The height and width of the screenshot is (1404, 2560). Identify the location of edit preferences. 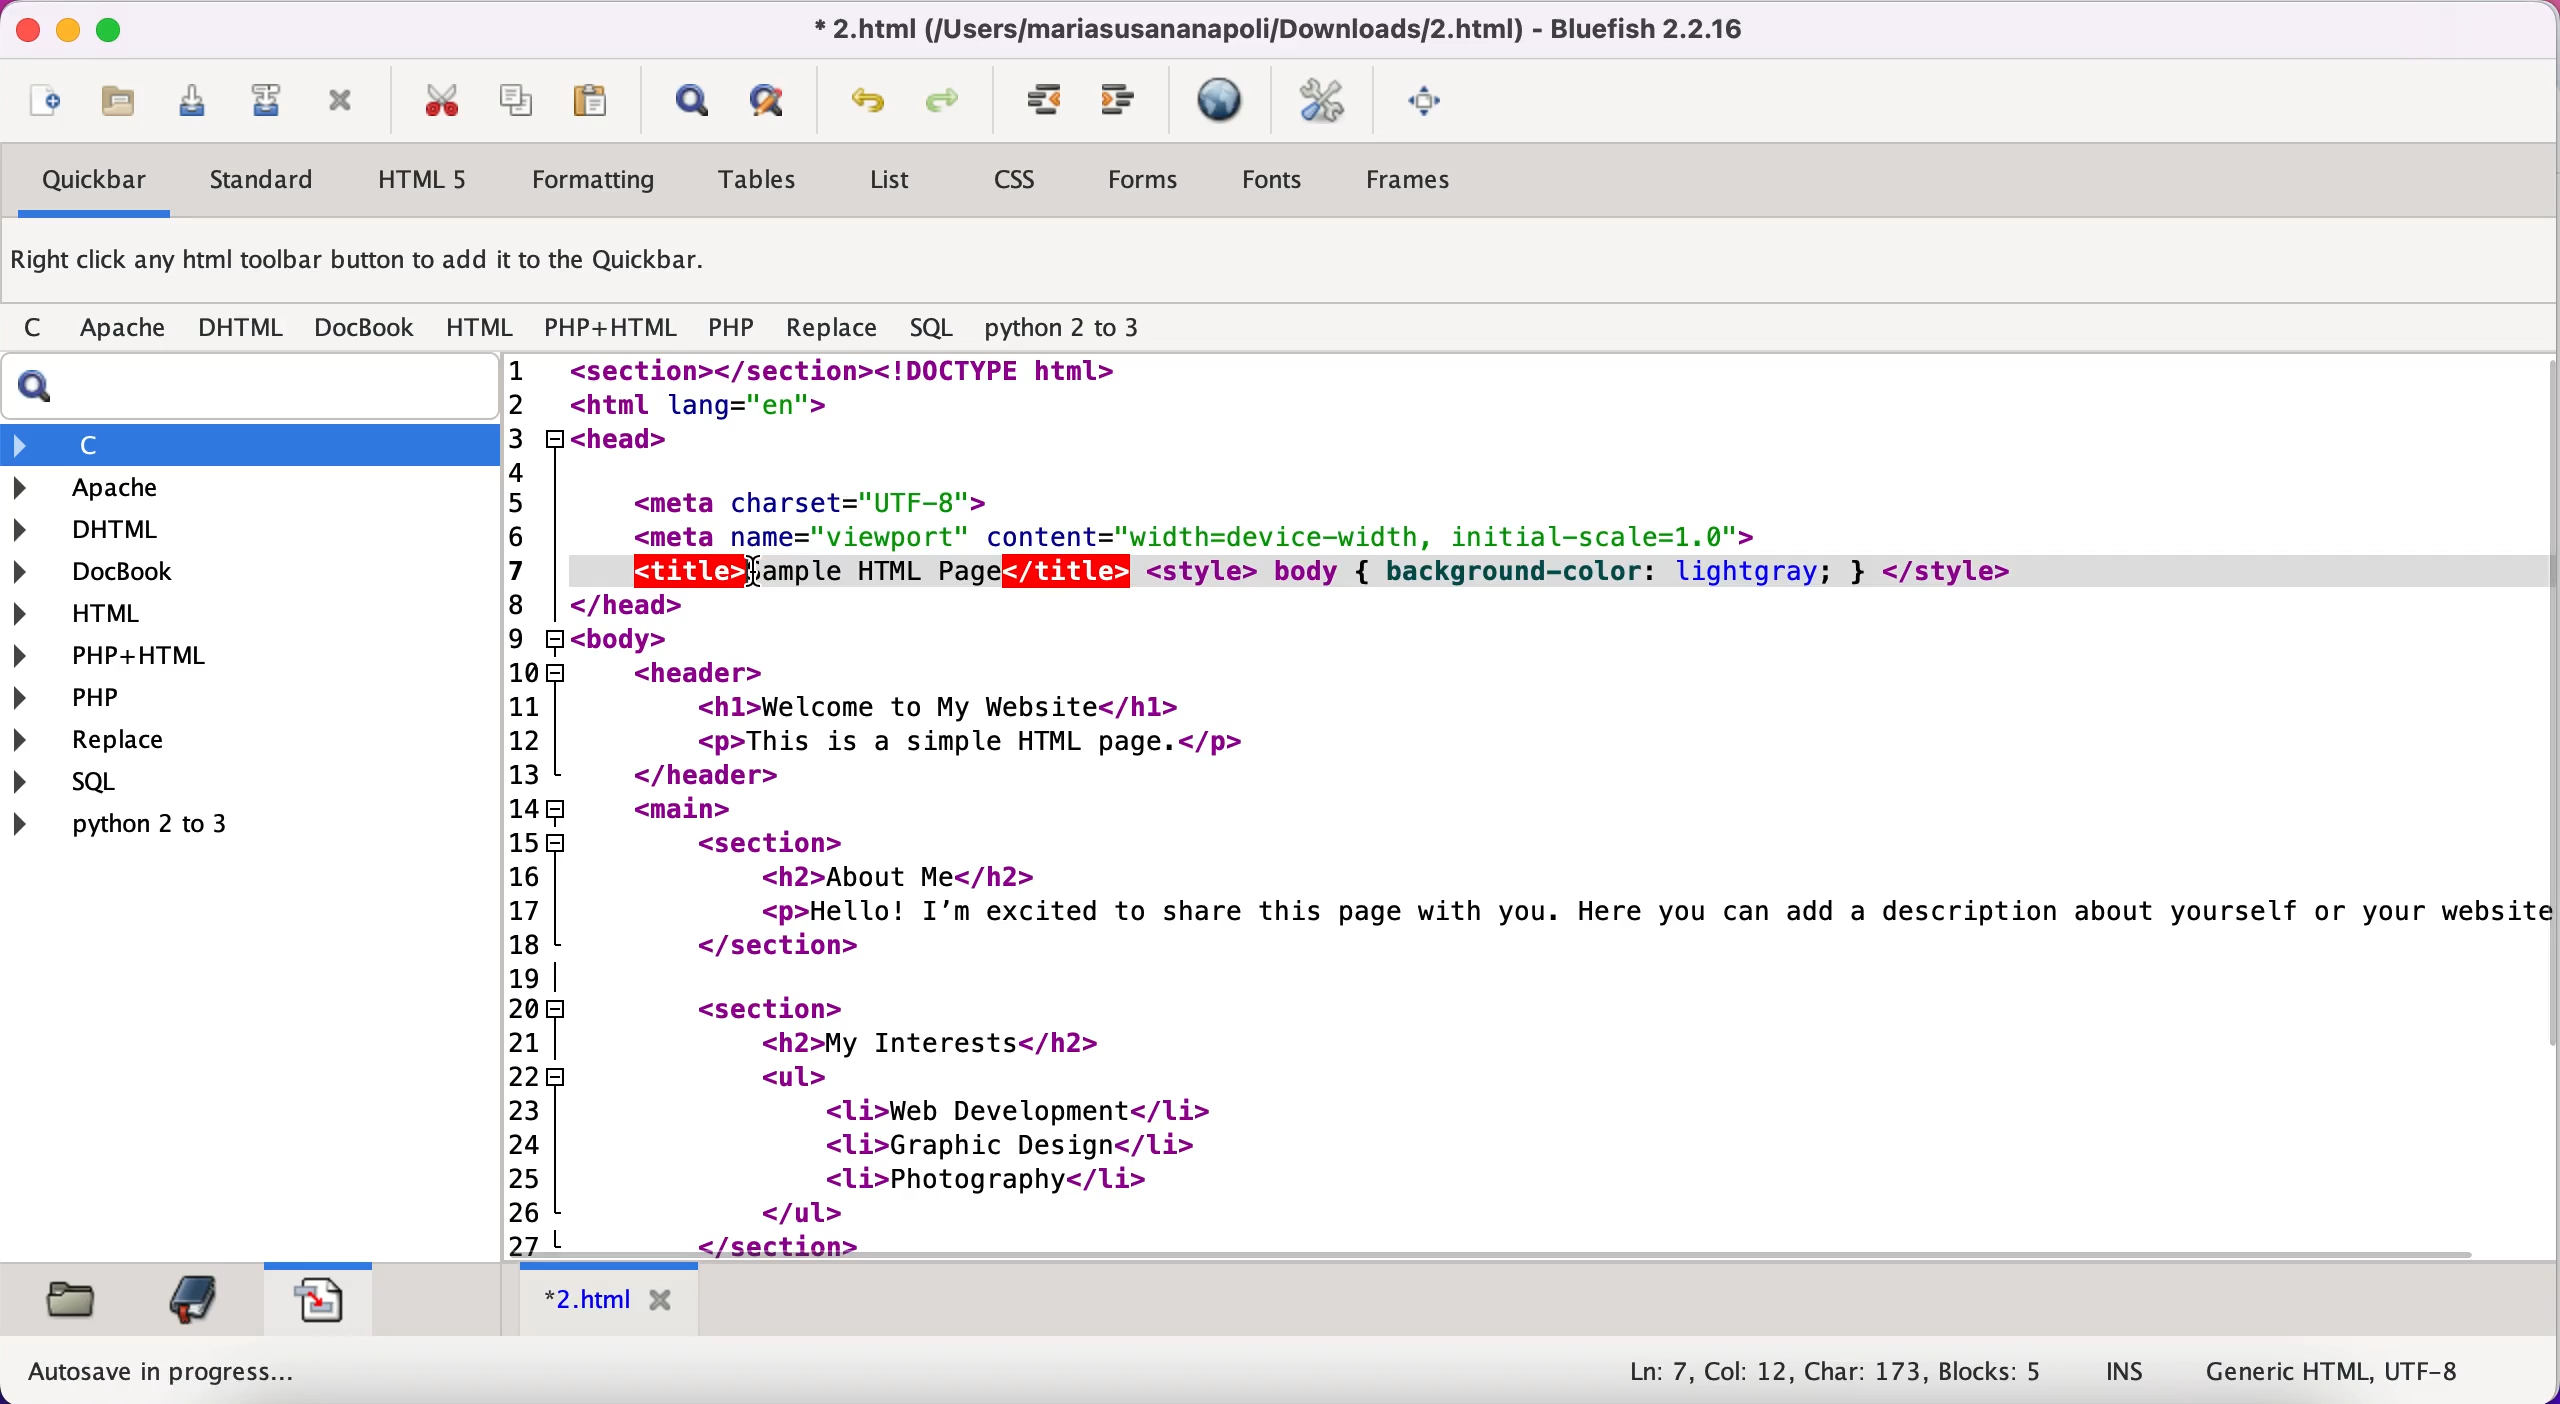
(1323, 103).